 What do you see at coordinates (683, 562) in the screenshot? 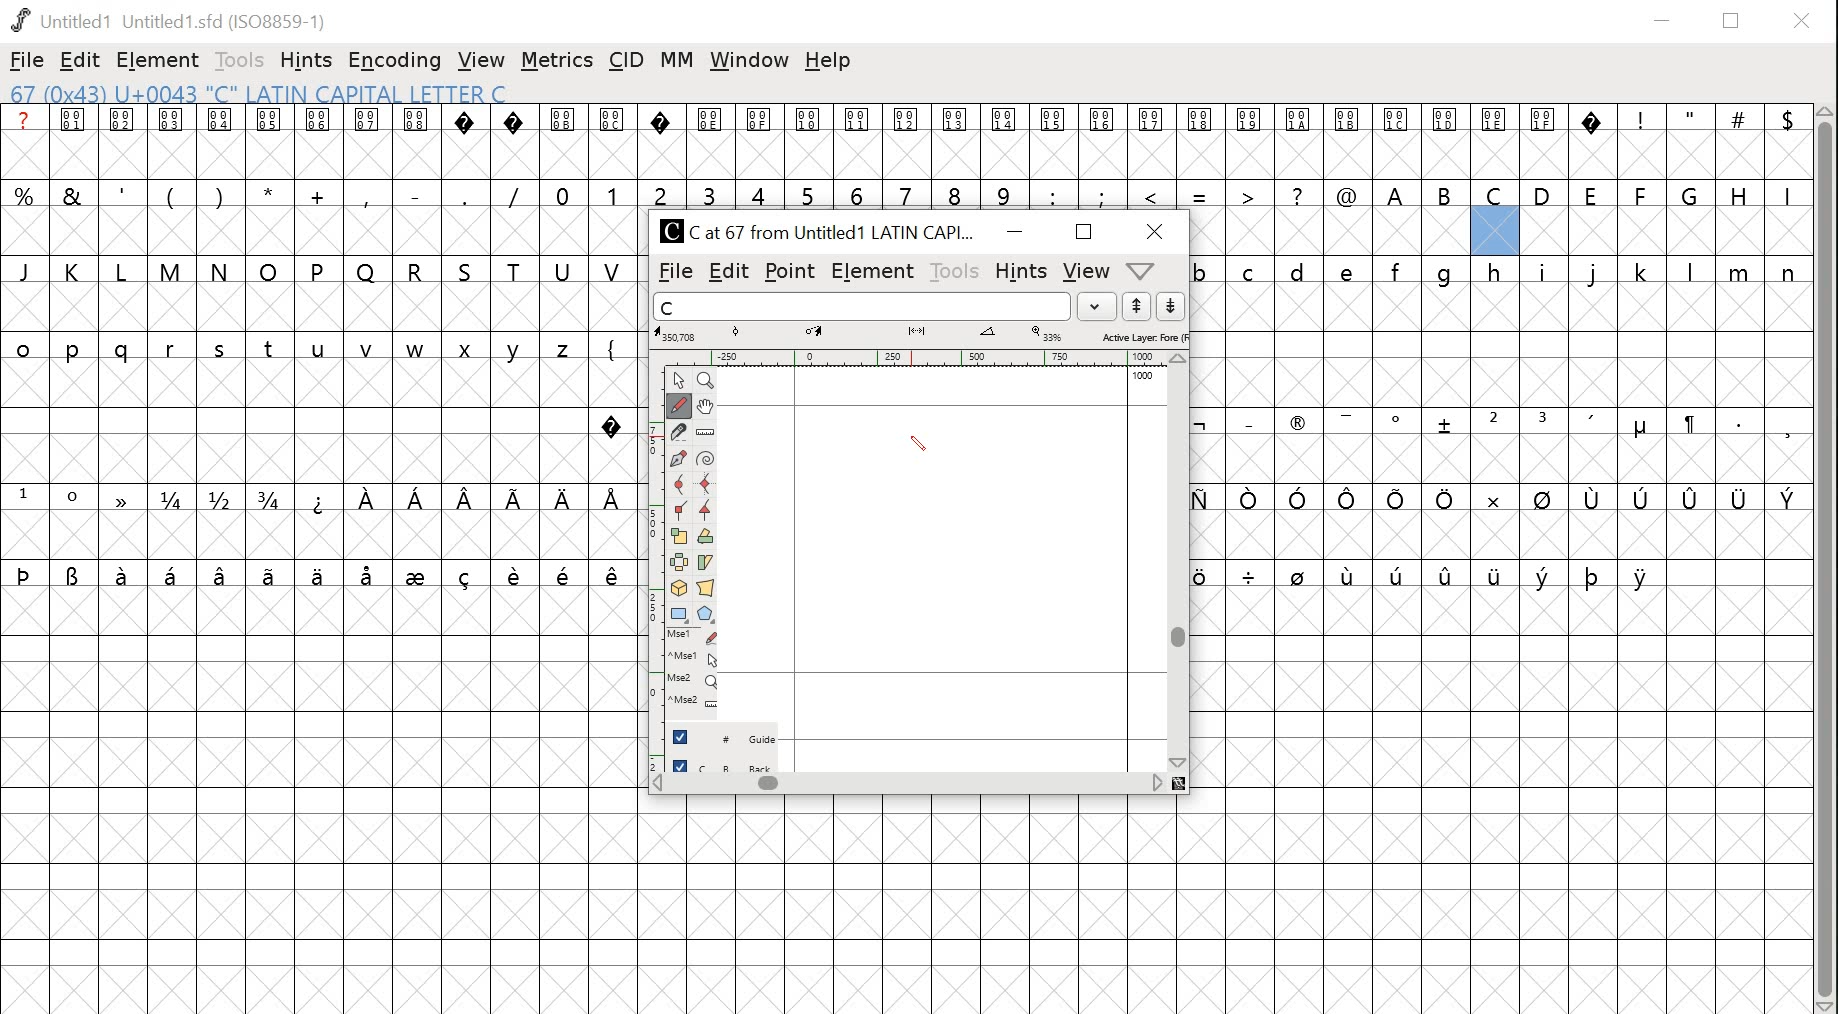
I see `flip` at bounding box center [683, 562].